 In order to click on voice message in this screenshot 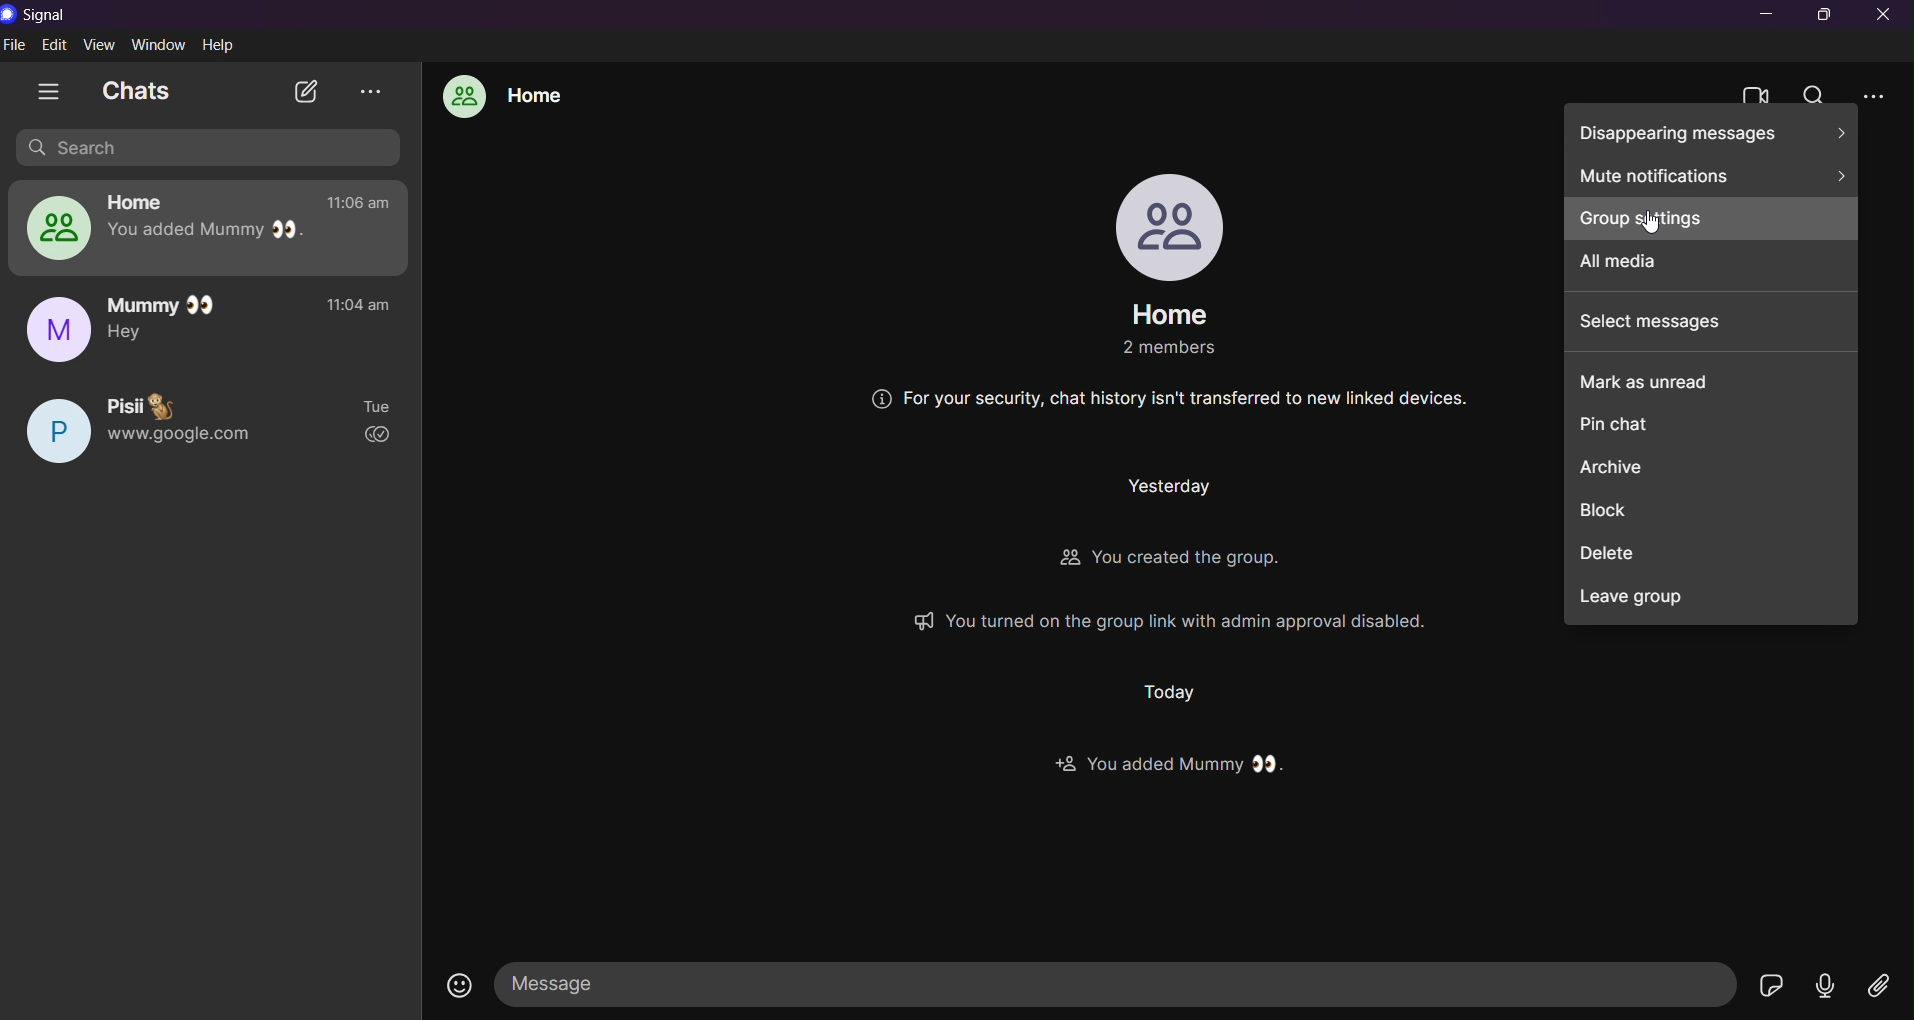, I will do `click(1821, 983)`.